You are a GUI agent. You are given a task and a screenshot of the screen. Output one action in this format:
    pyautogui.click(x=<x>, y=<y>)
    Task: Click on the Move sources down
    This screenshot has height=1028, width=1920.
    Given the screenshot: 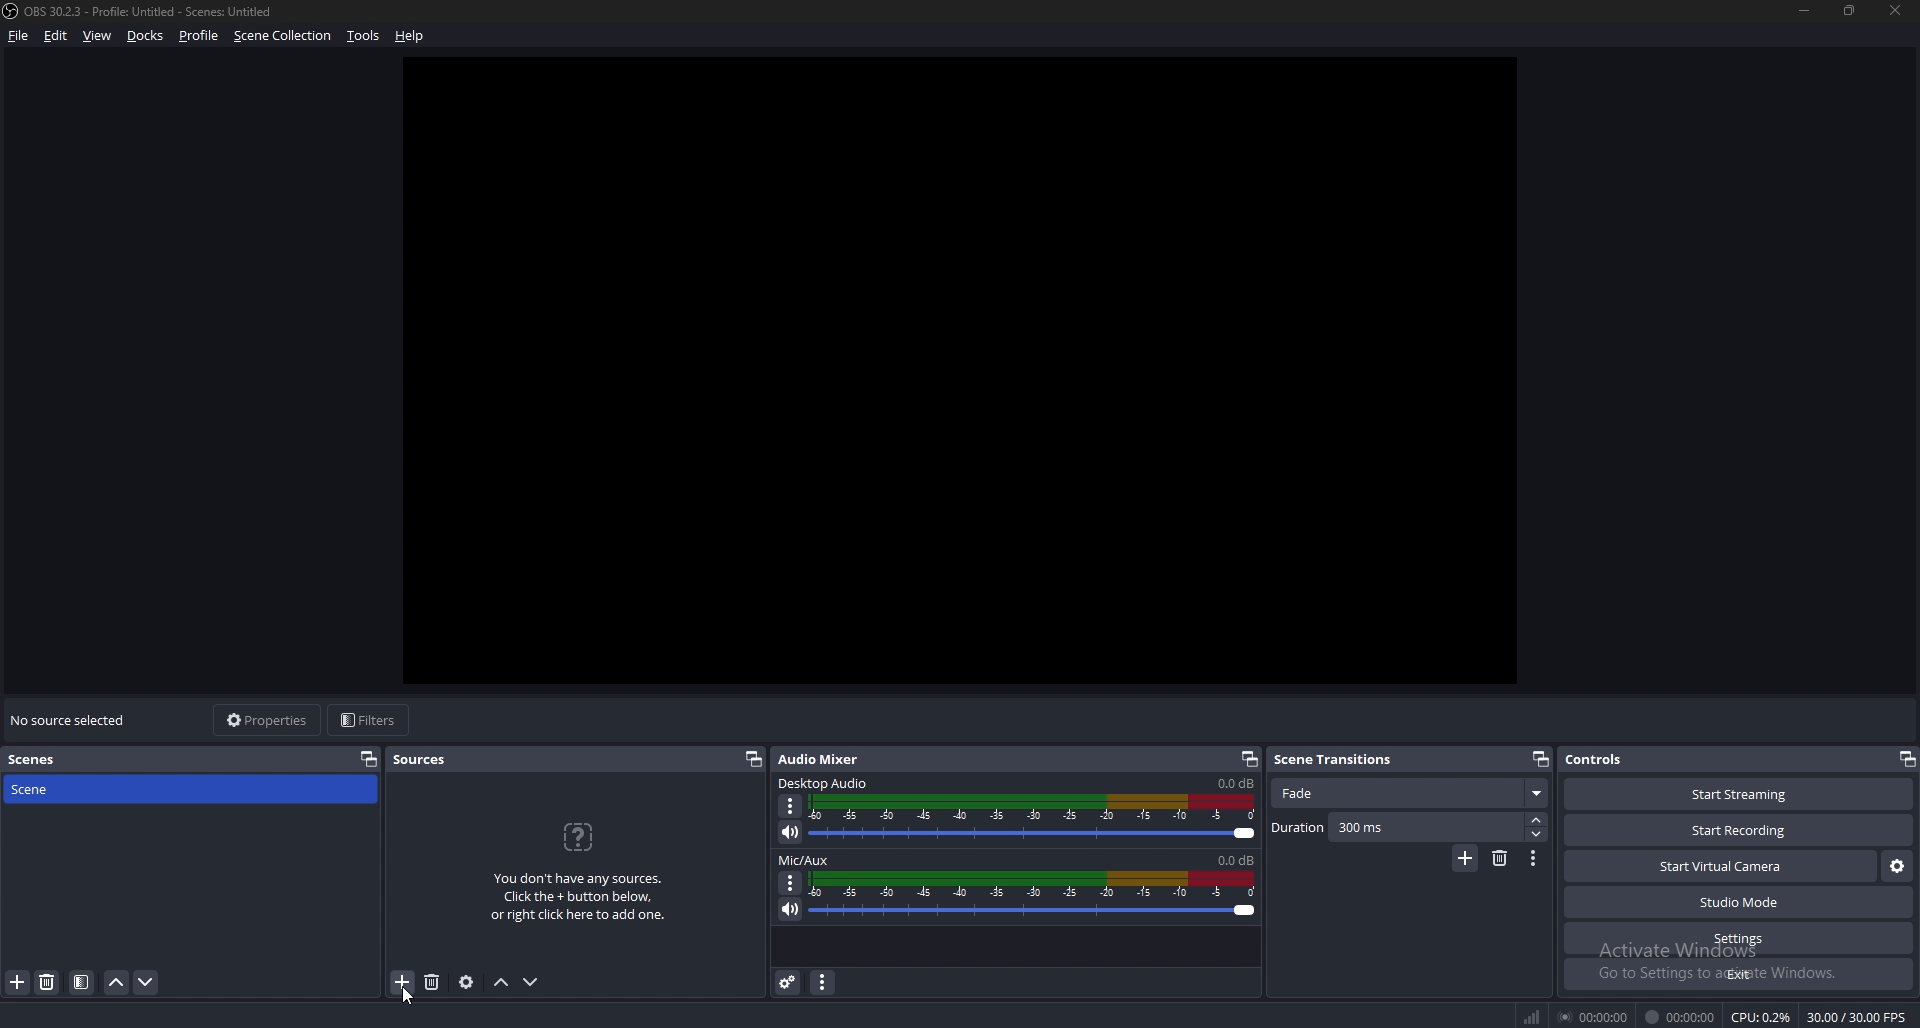 What is the action you would take?
    pyautogui.click(x=530, y=982)
    